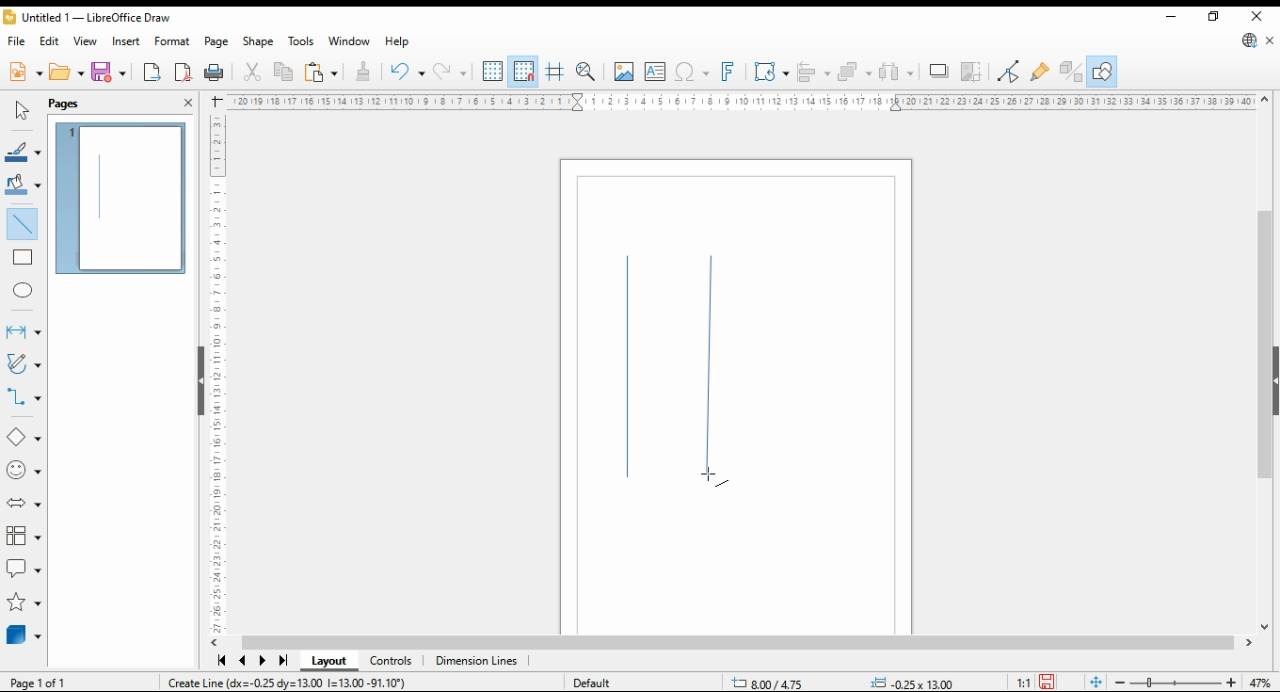 This screenshot has height=692, width=1280. What do you see at coordinates (22, 183) in the screenshot?
I see `fill color` at bounding box center [22, 183].